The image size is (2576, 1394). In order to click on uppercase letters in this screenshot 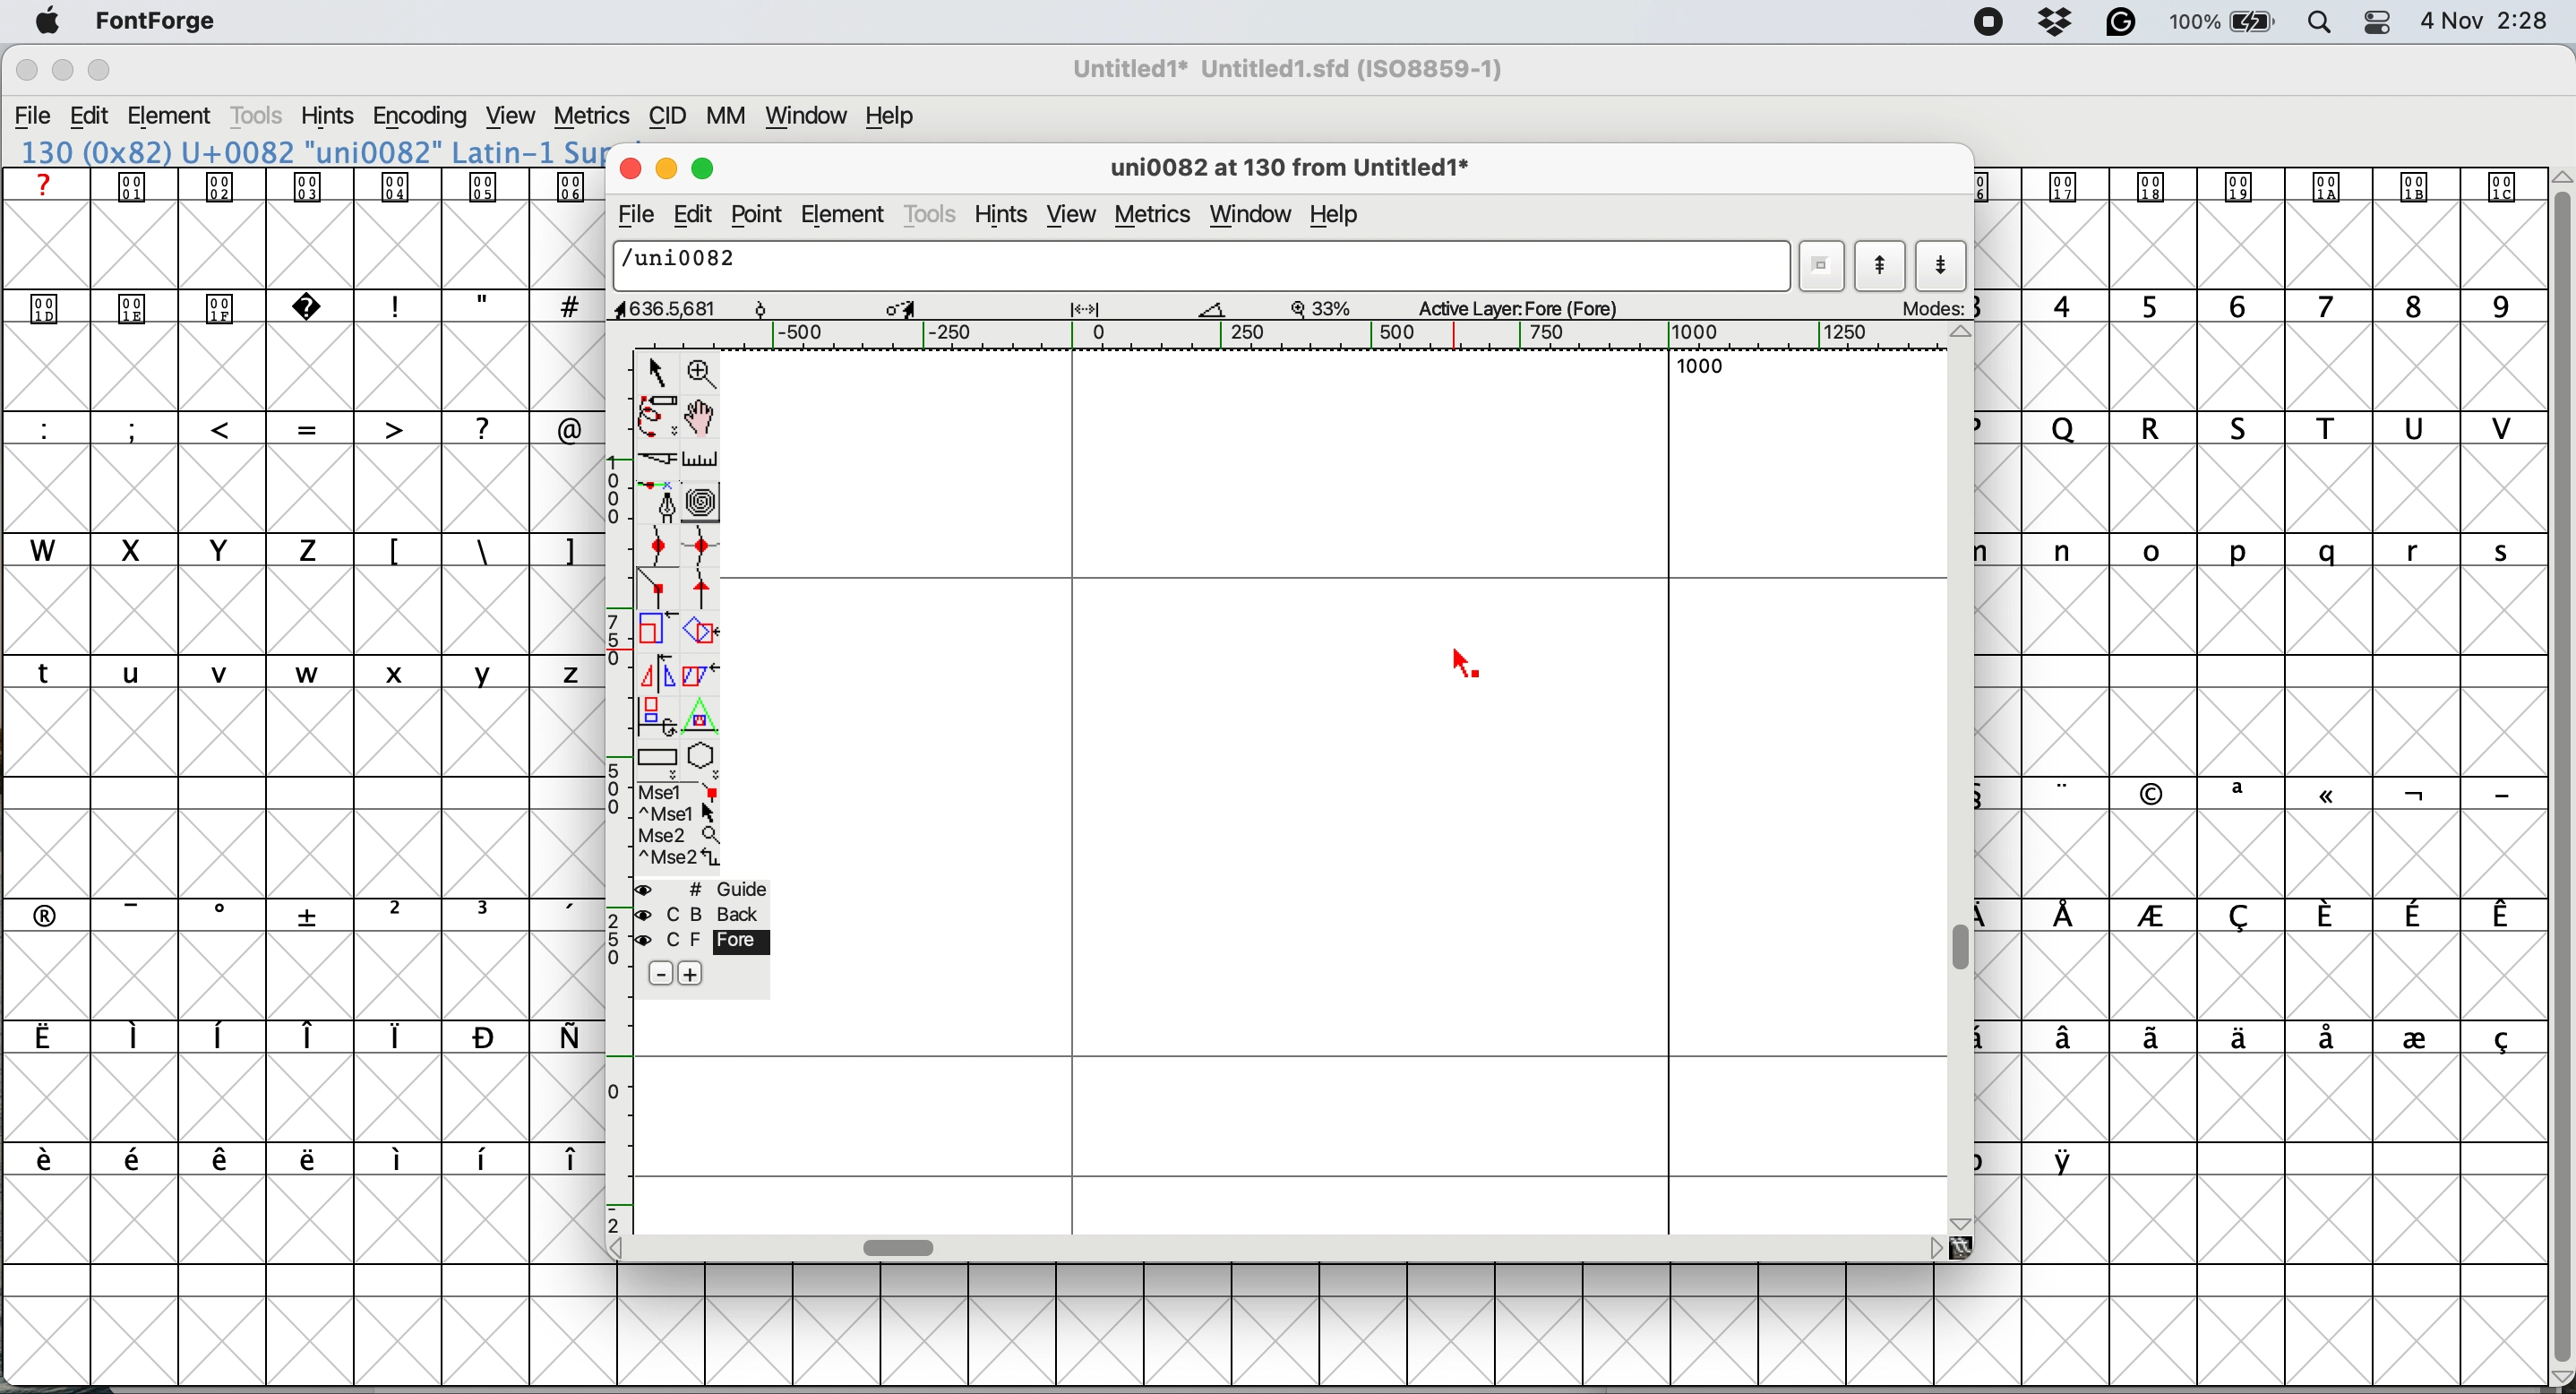, I will do `click(2274, 428)`.